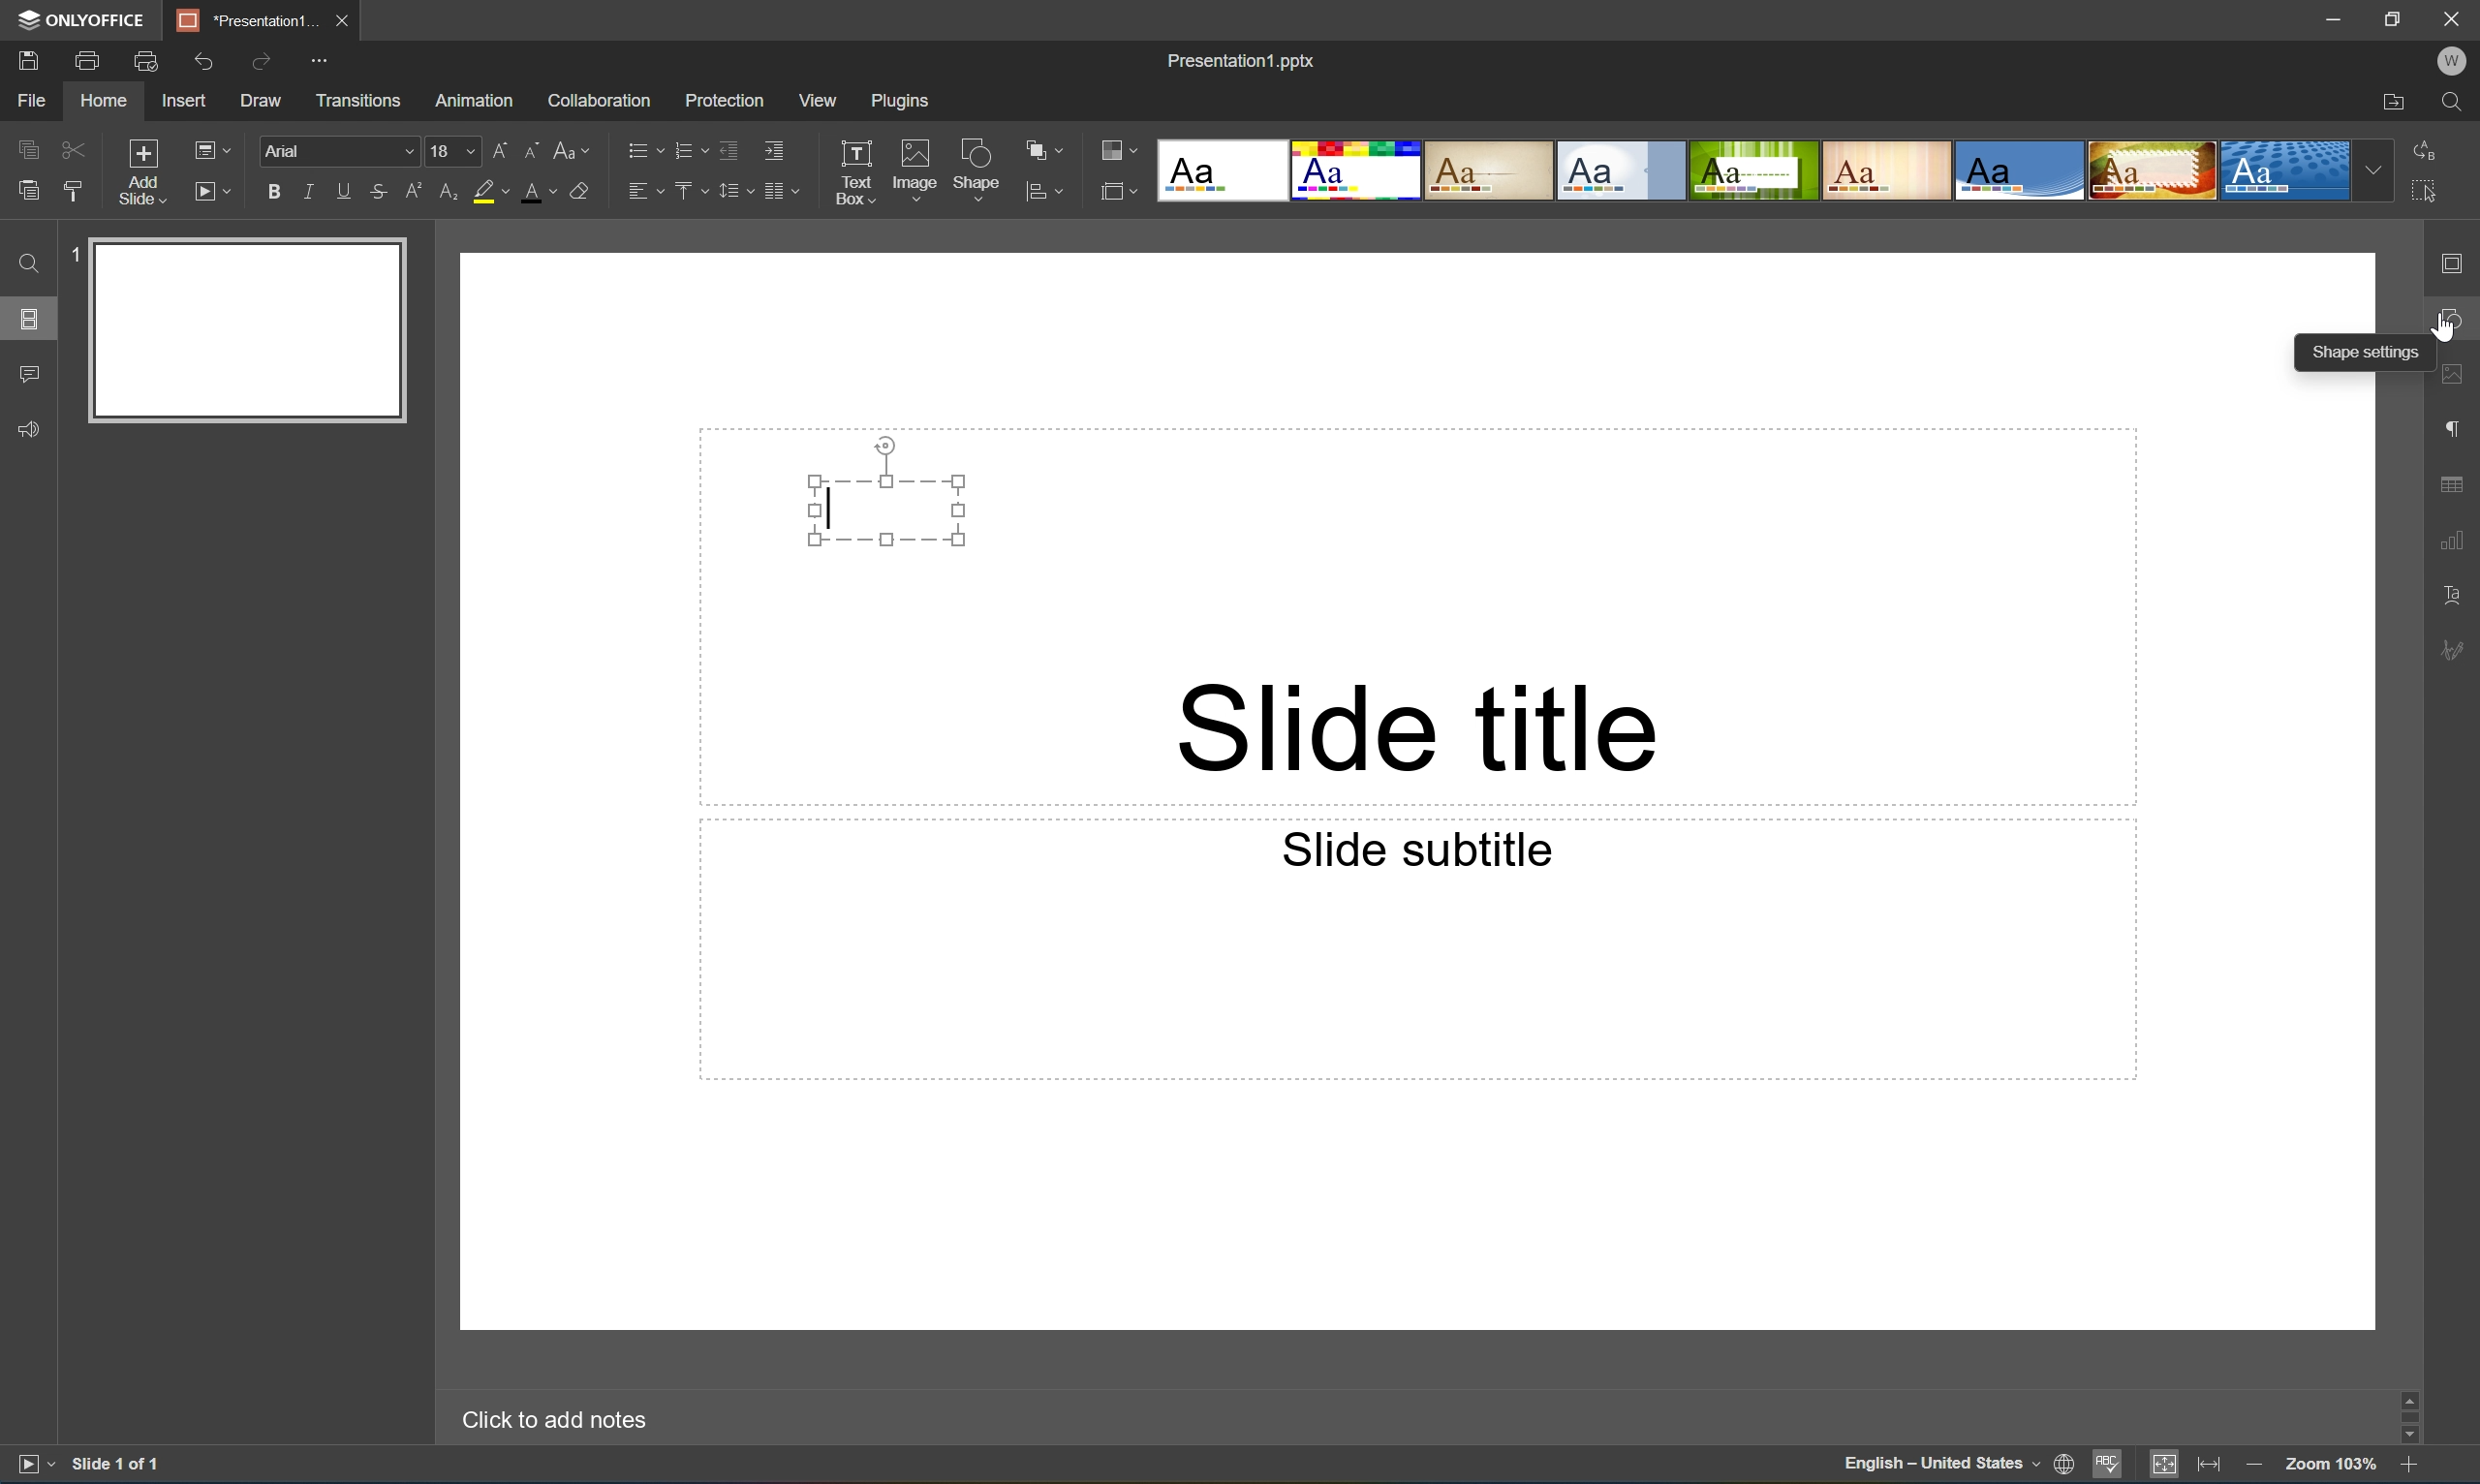  I want to click on Font color, so click(536, 191).